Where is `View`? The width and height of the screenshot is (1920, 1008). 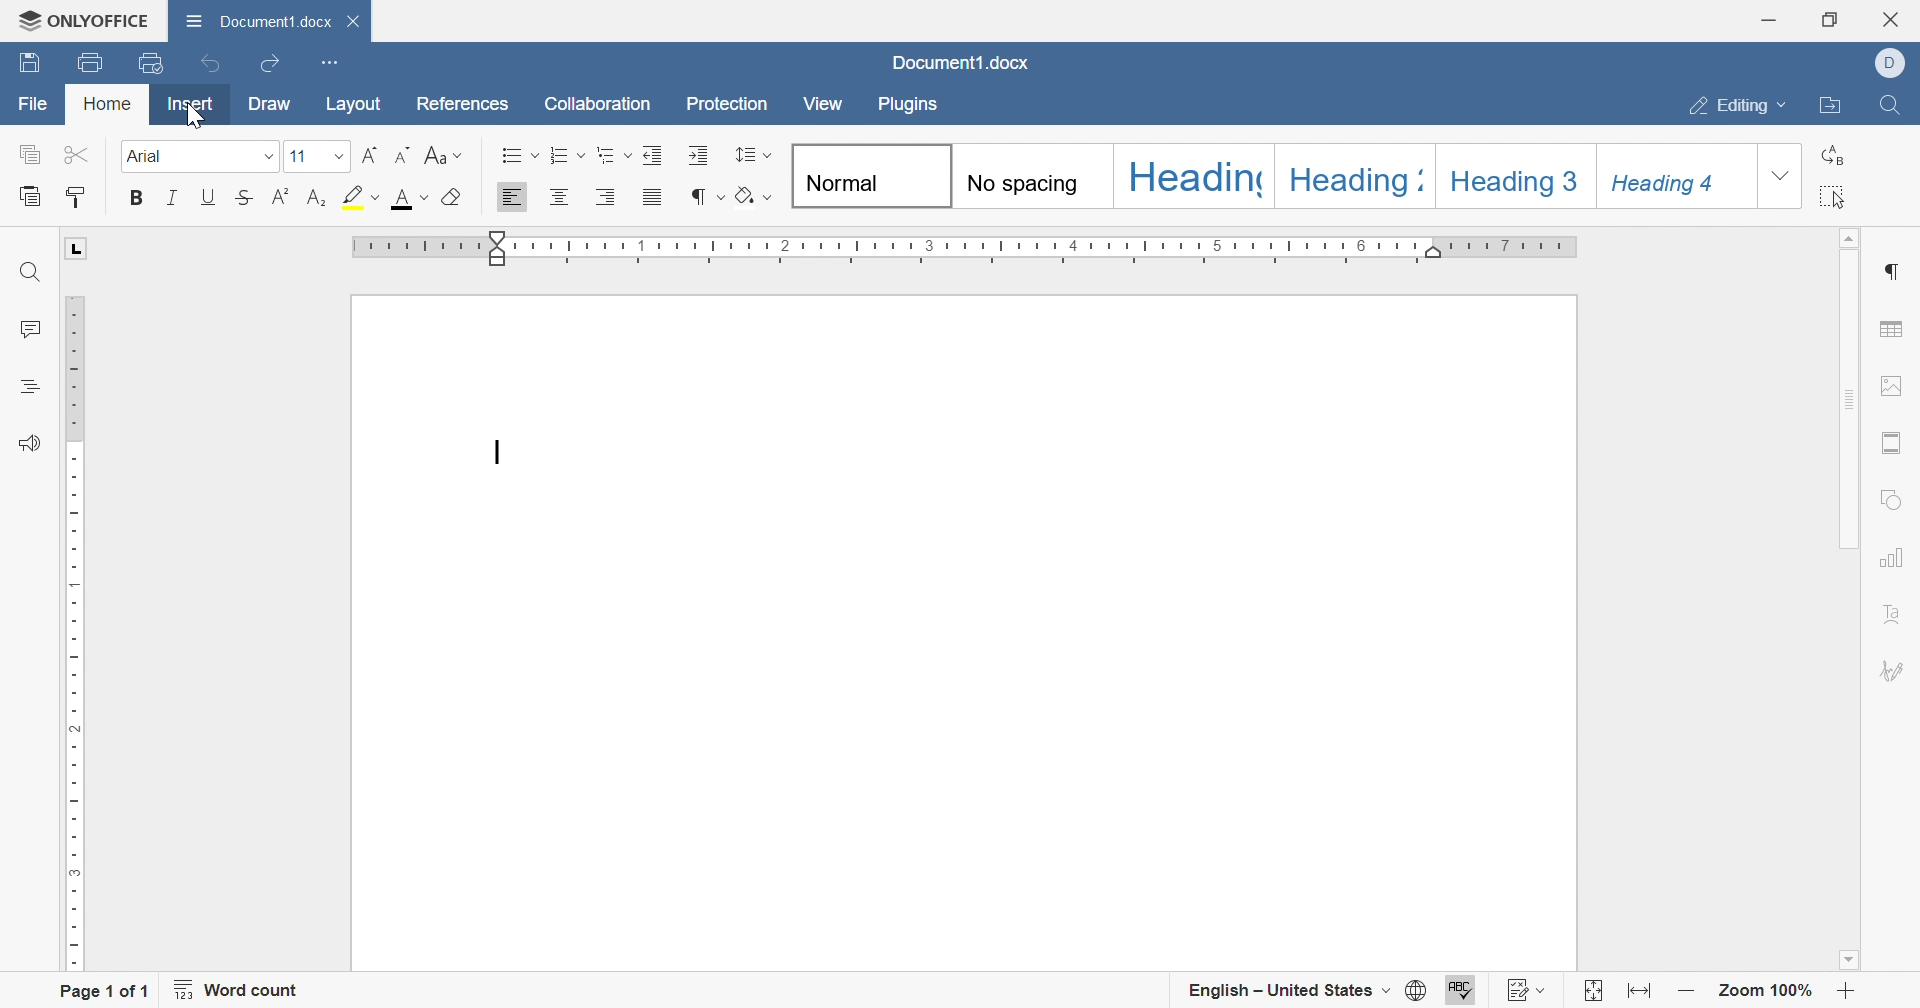
View is located at coordinates (821, 106).